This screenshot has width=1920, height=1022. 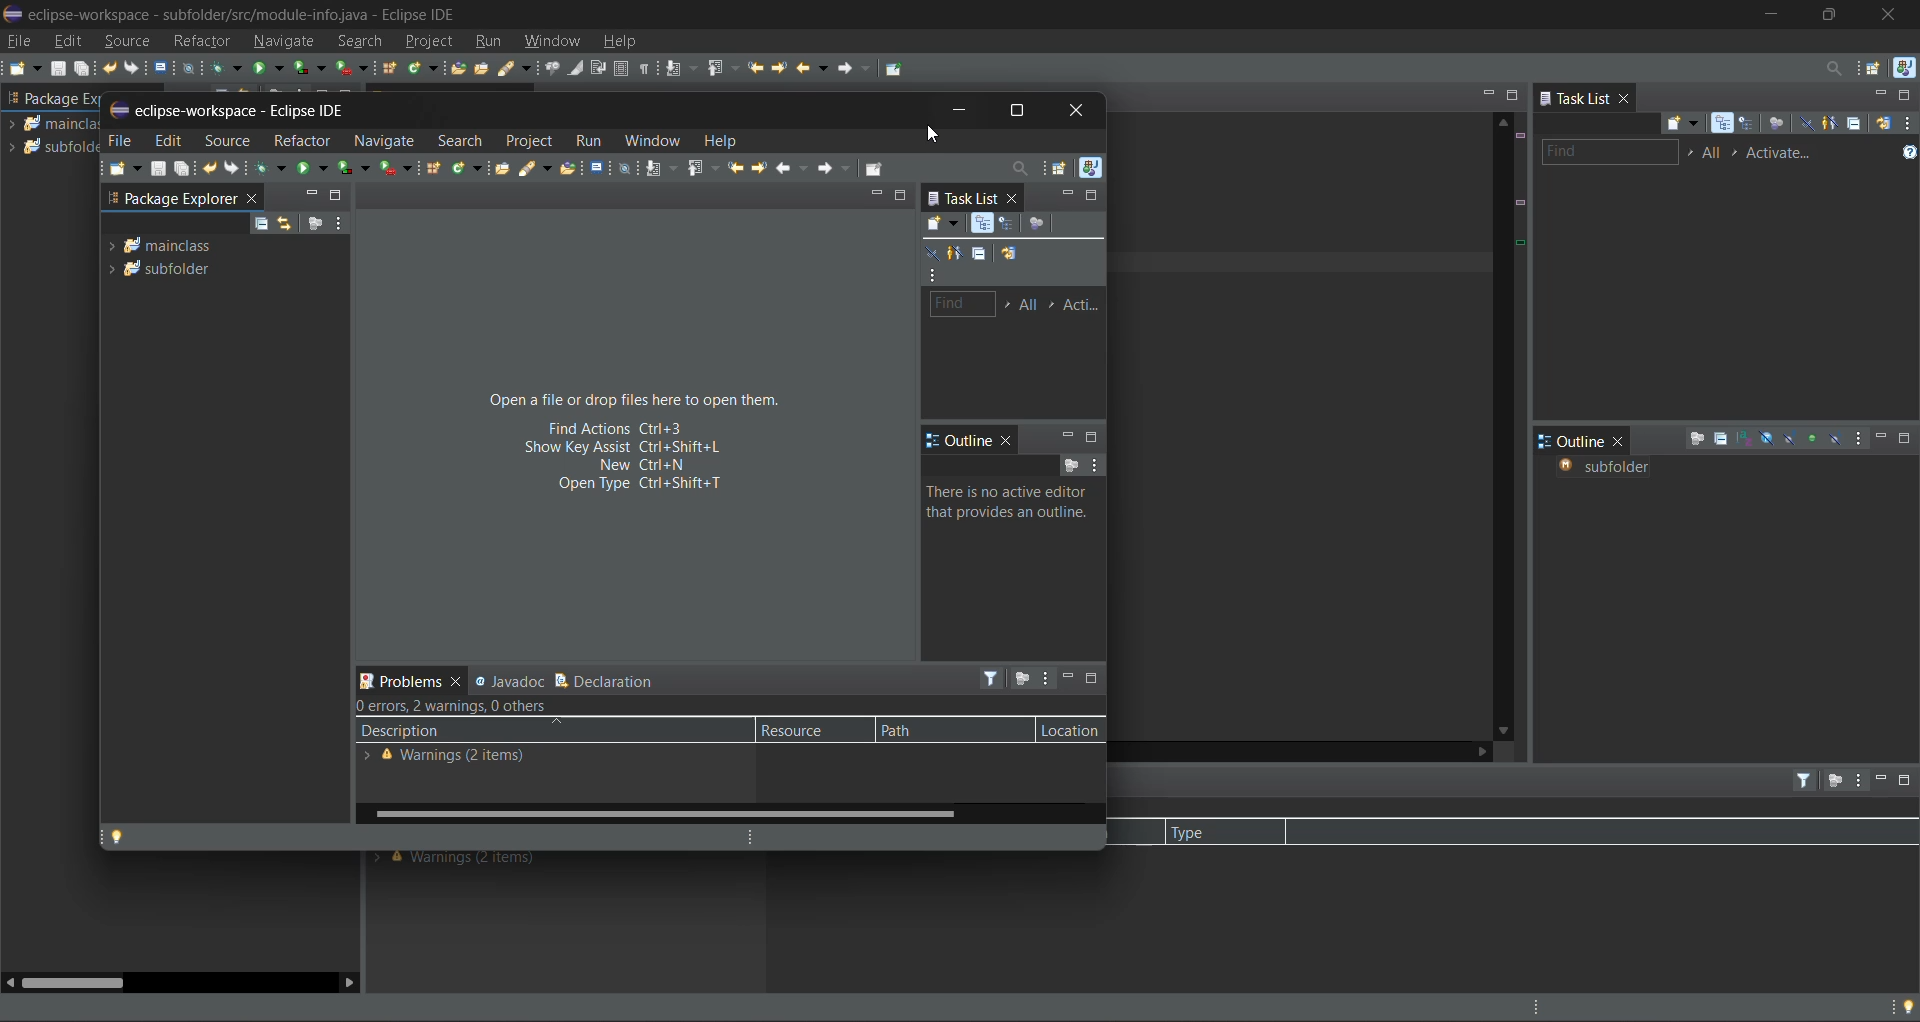 I want to click on view menu, so click(x=1048, y=677).